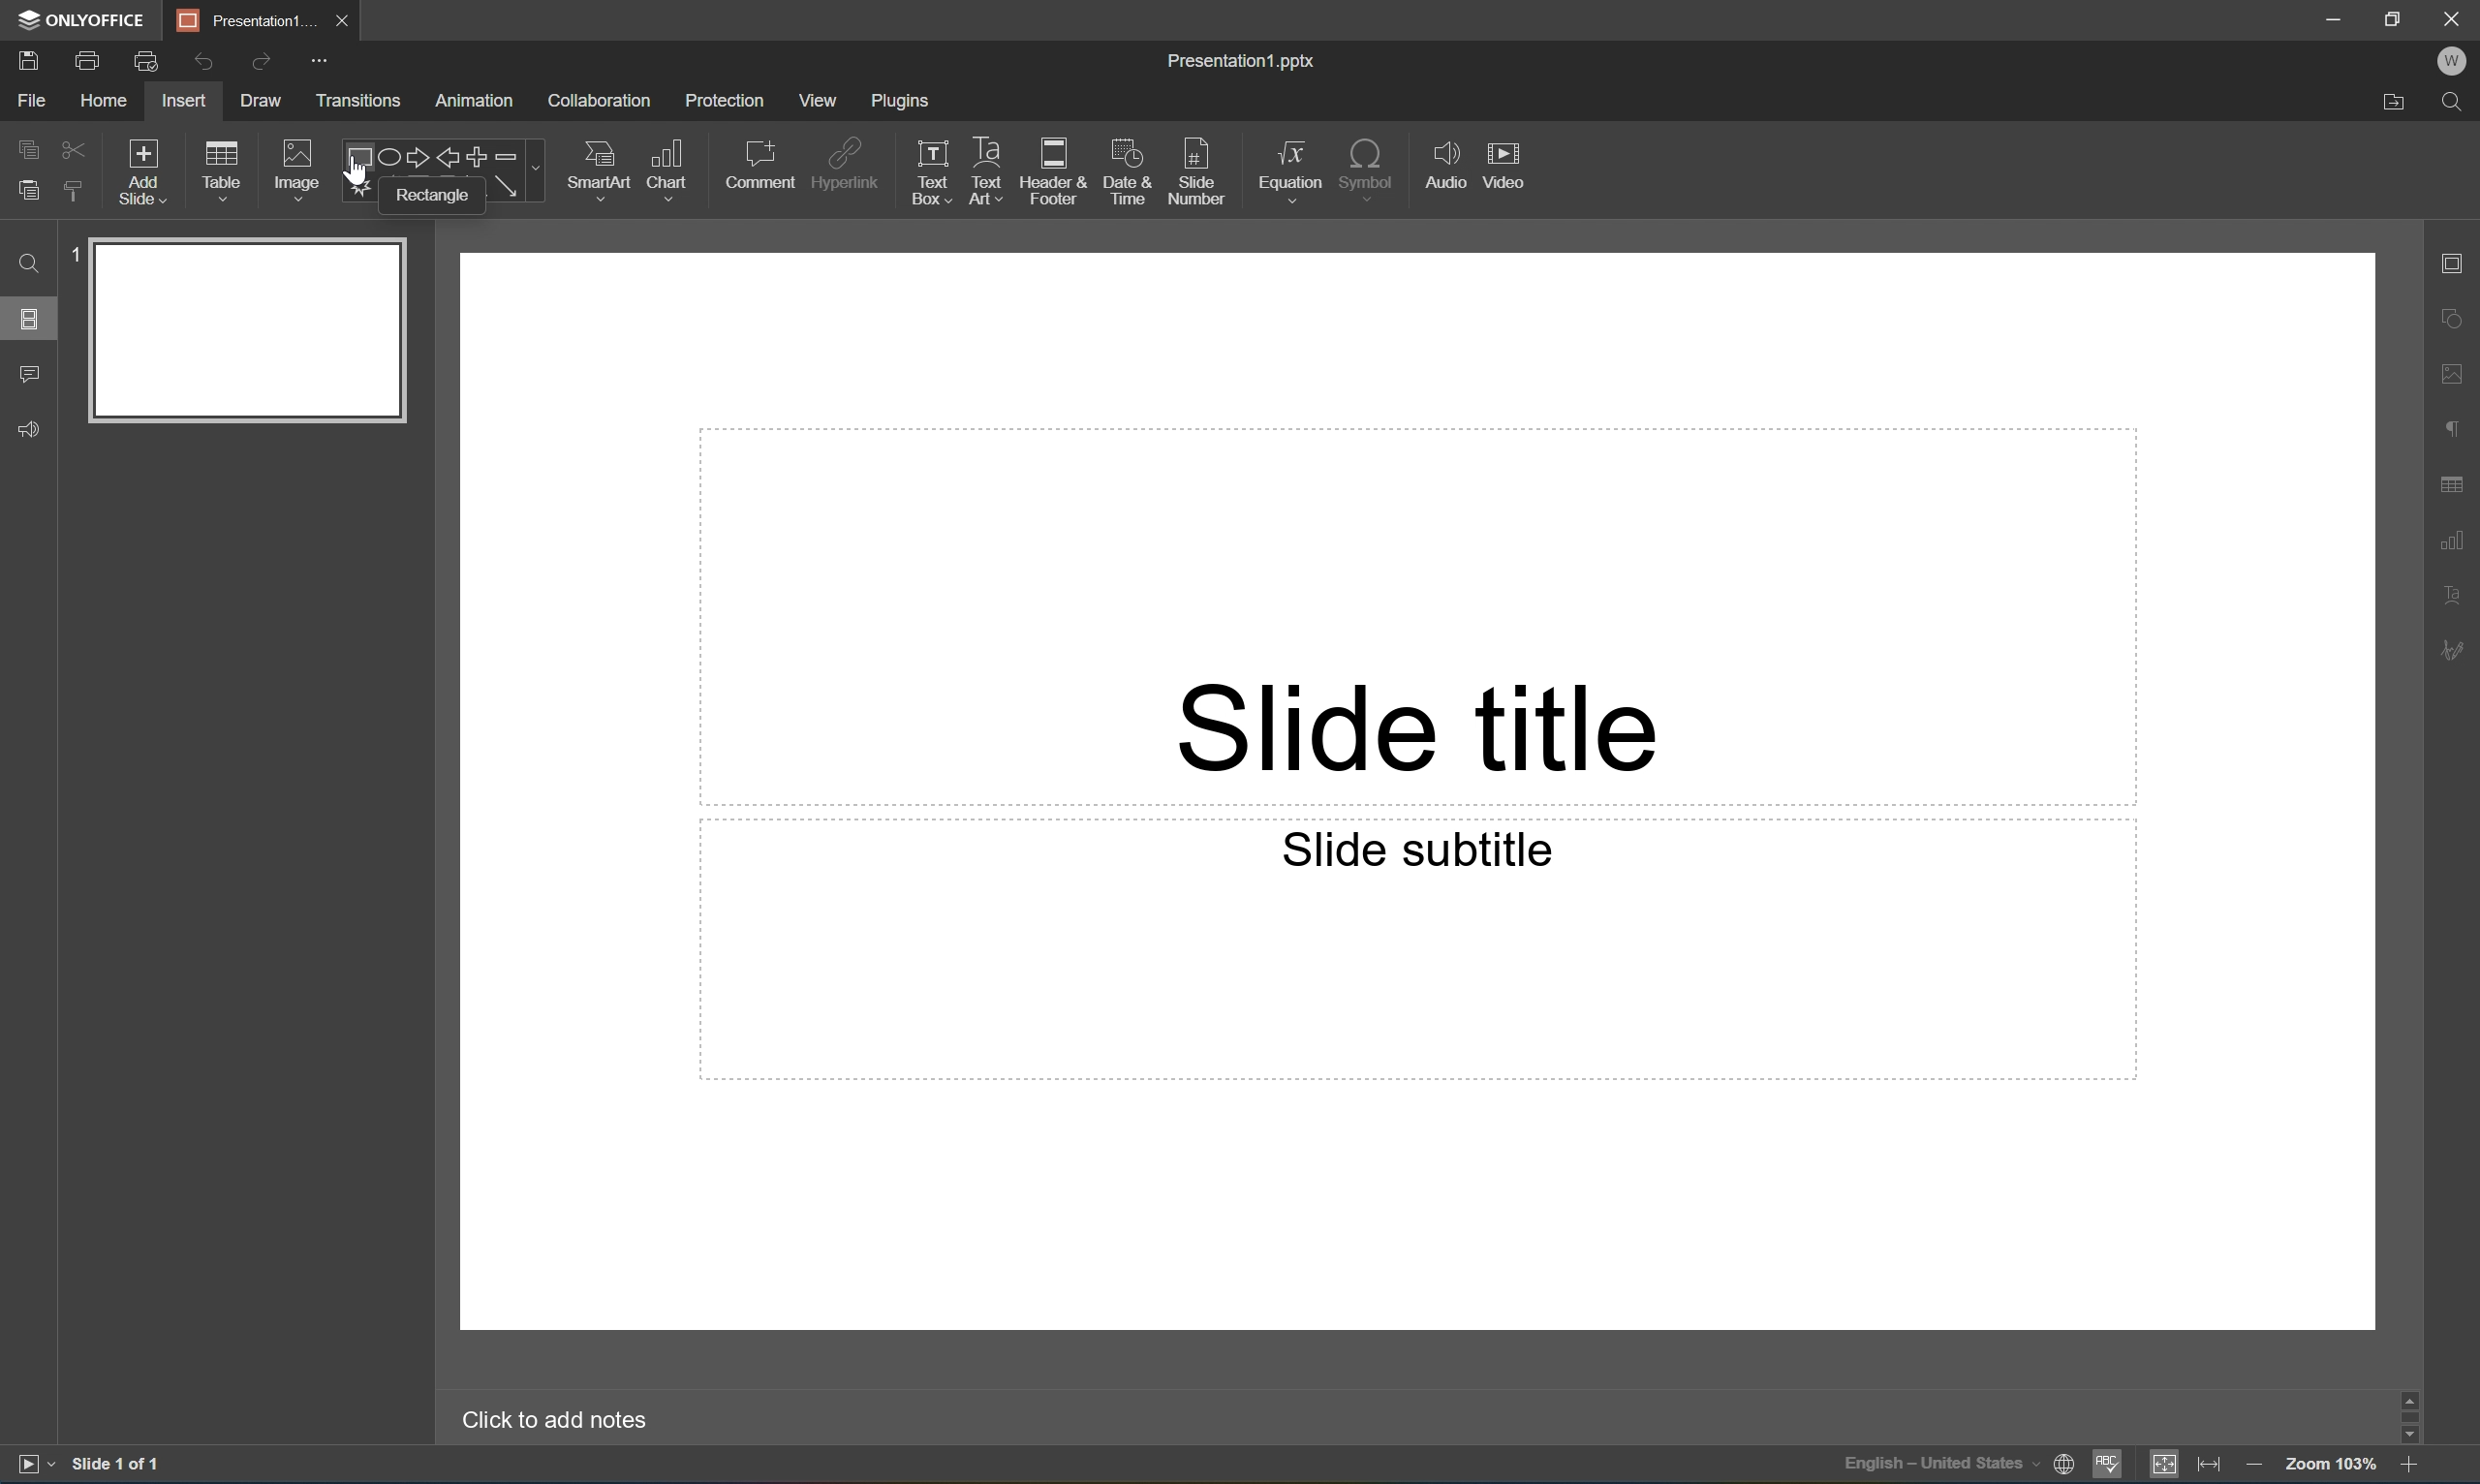 This screenshot has width=2480, height=1484. What do you see at coordinates (106, 100) in the screenshot?
I see `Home` at bounding box center [106, 100].